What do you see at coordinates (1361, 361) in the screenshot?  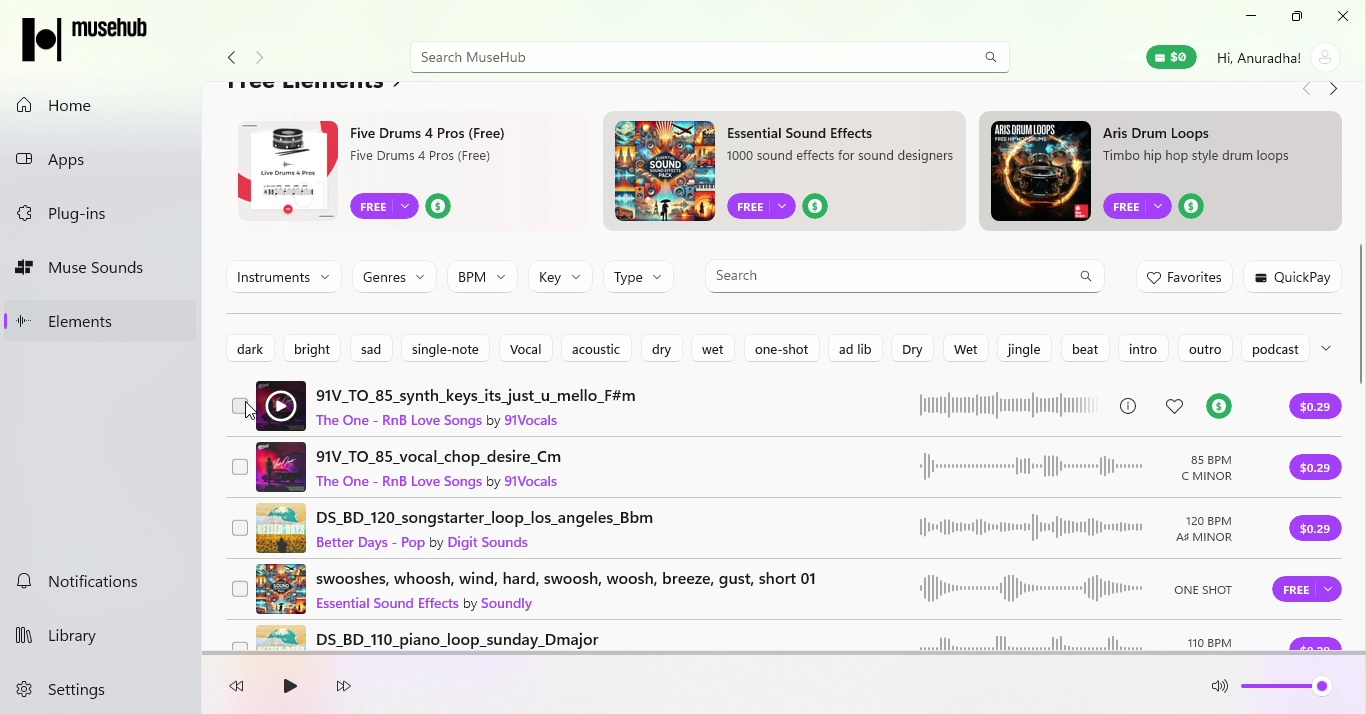 I see `scroll bar` at bounding box center [1361, 361].